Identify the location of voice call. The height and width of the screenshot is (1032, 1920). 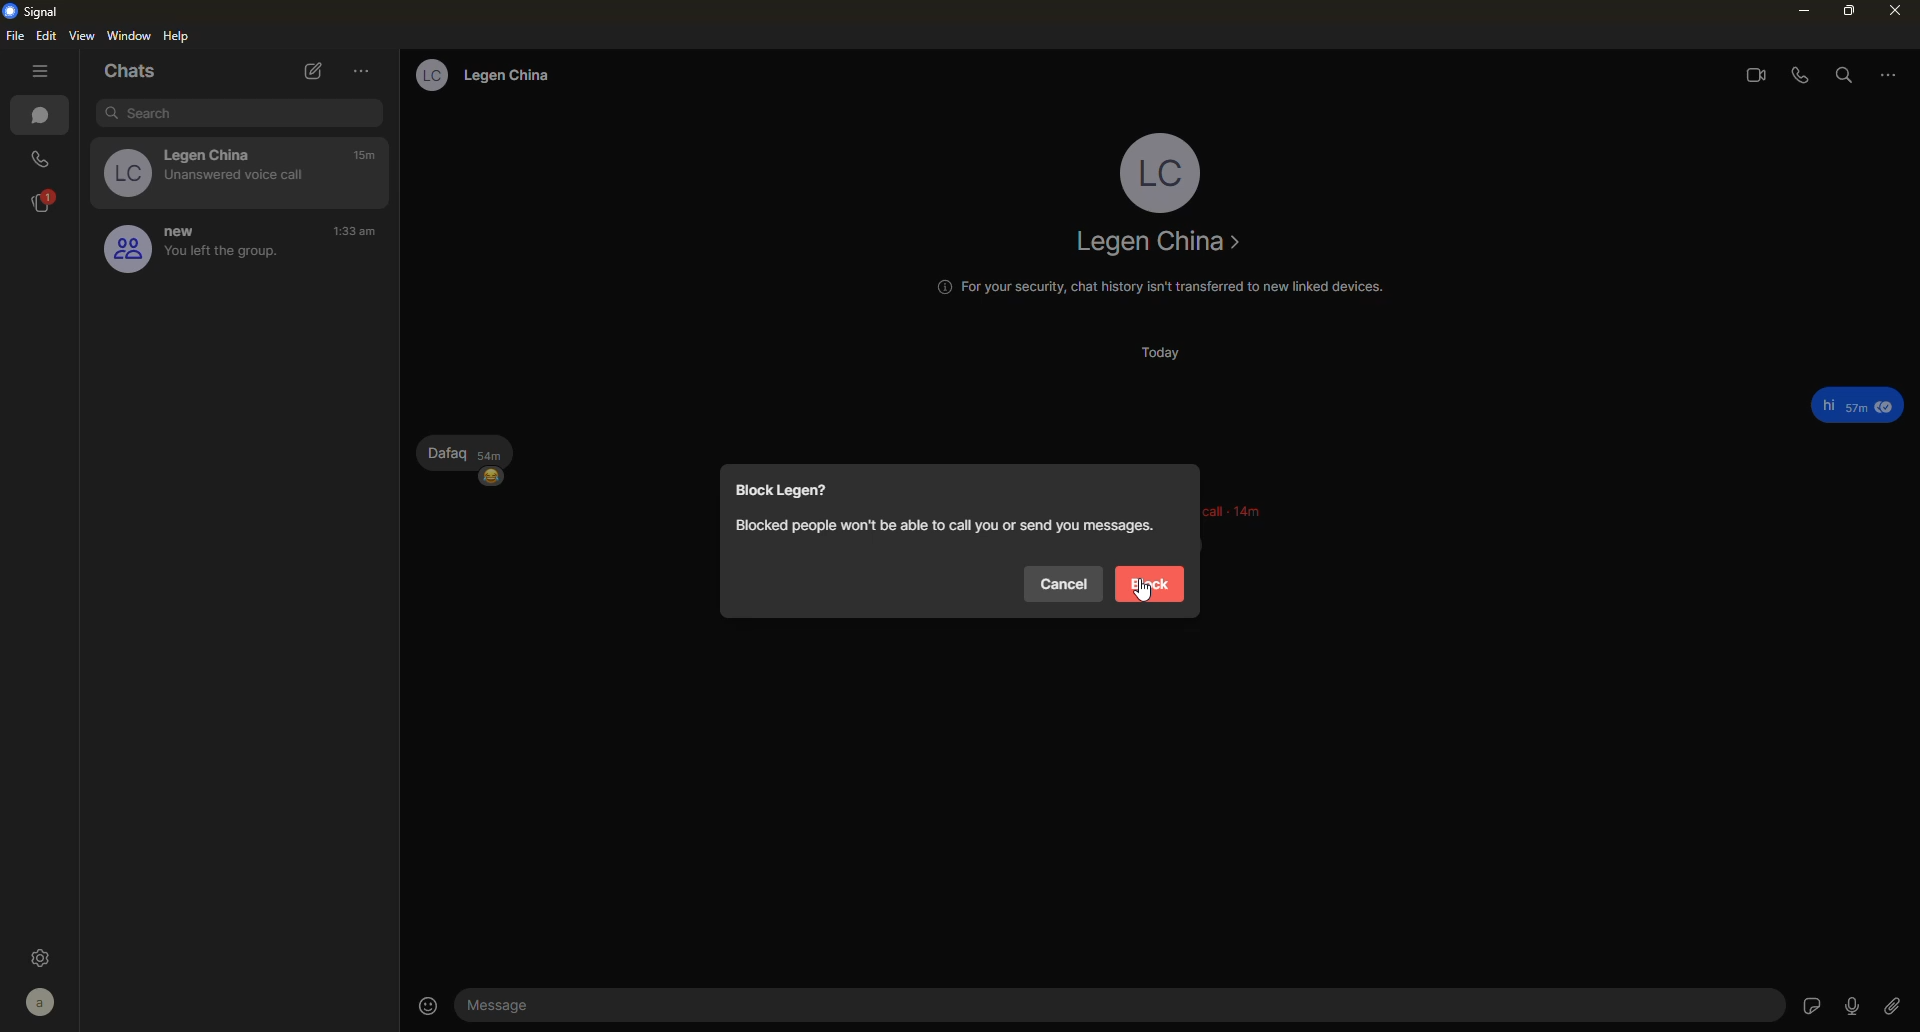
(1802, 74).